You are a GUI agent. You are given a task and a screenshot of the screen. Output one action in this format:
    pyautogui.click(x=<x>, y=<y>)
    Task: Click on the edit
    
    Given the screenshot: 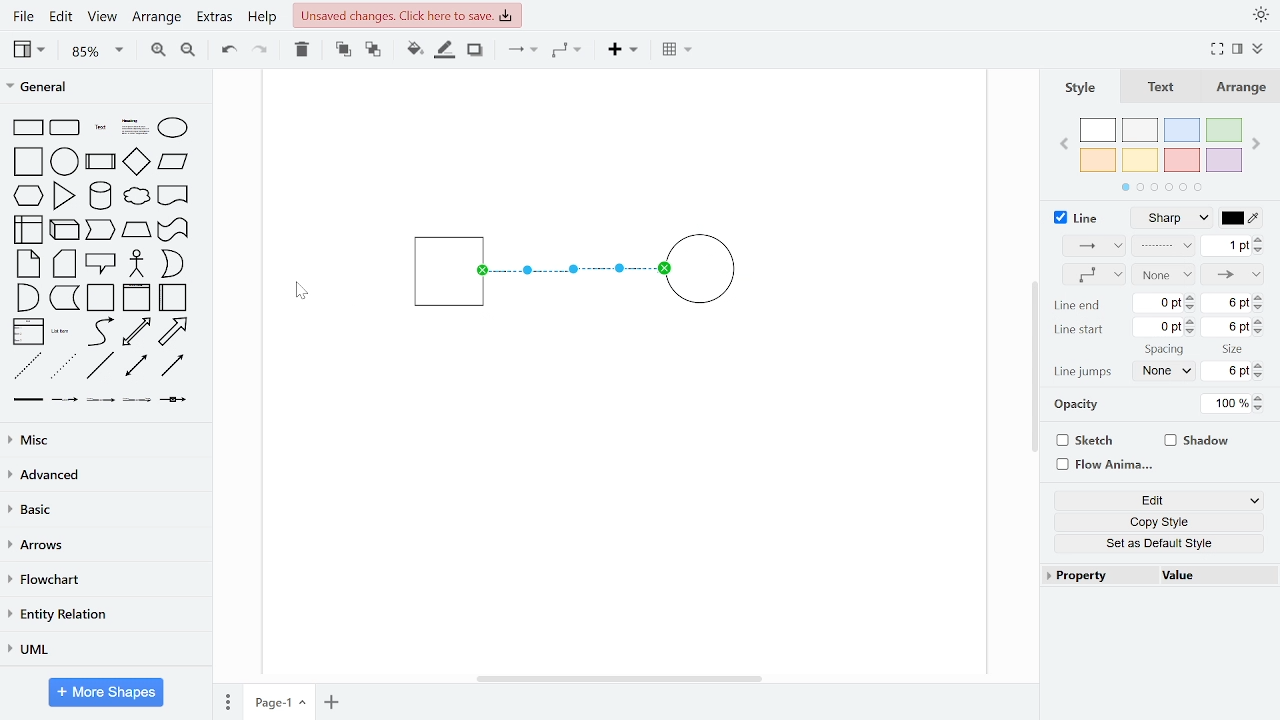 What is the action you would take?
    pyautogui.click(x=60, y=18)
    